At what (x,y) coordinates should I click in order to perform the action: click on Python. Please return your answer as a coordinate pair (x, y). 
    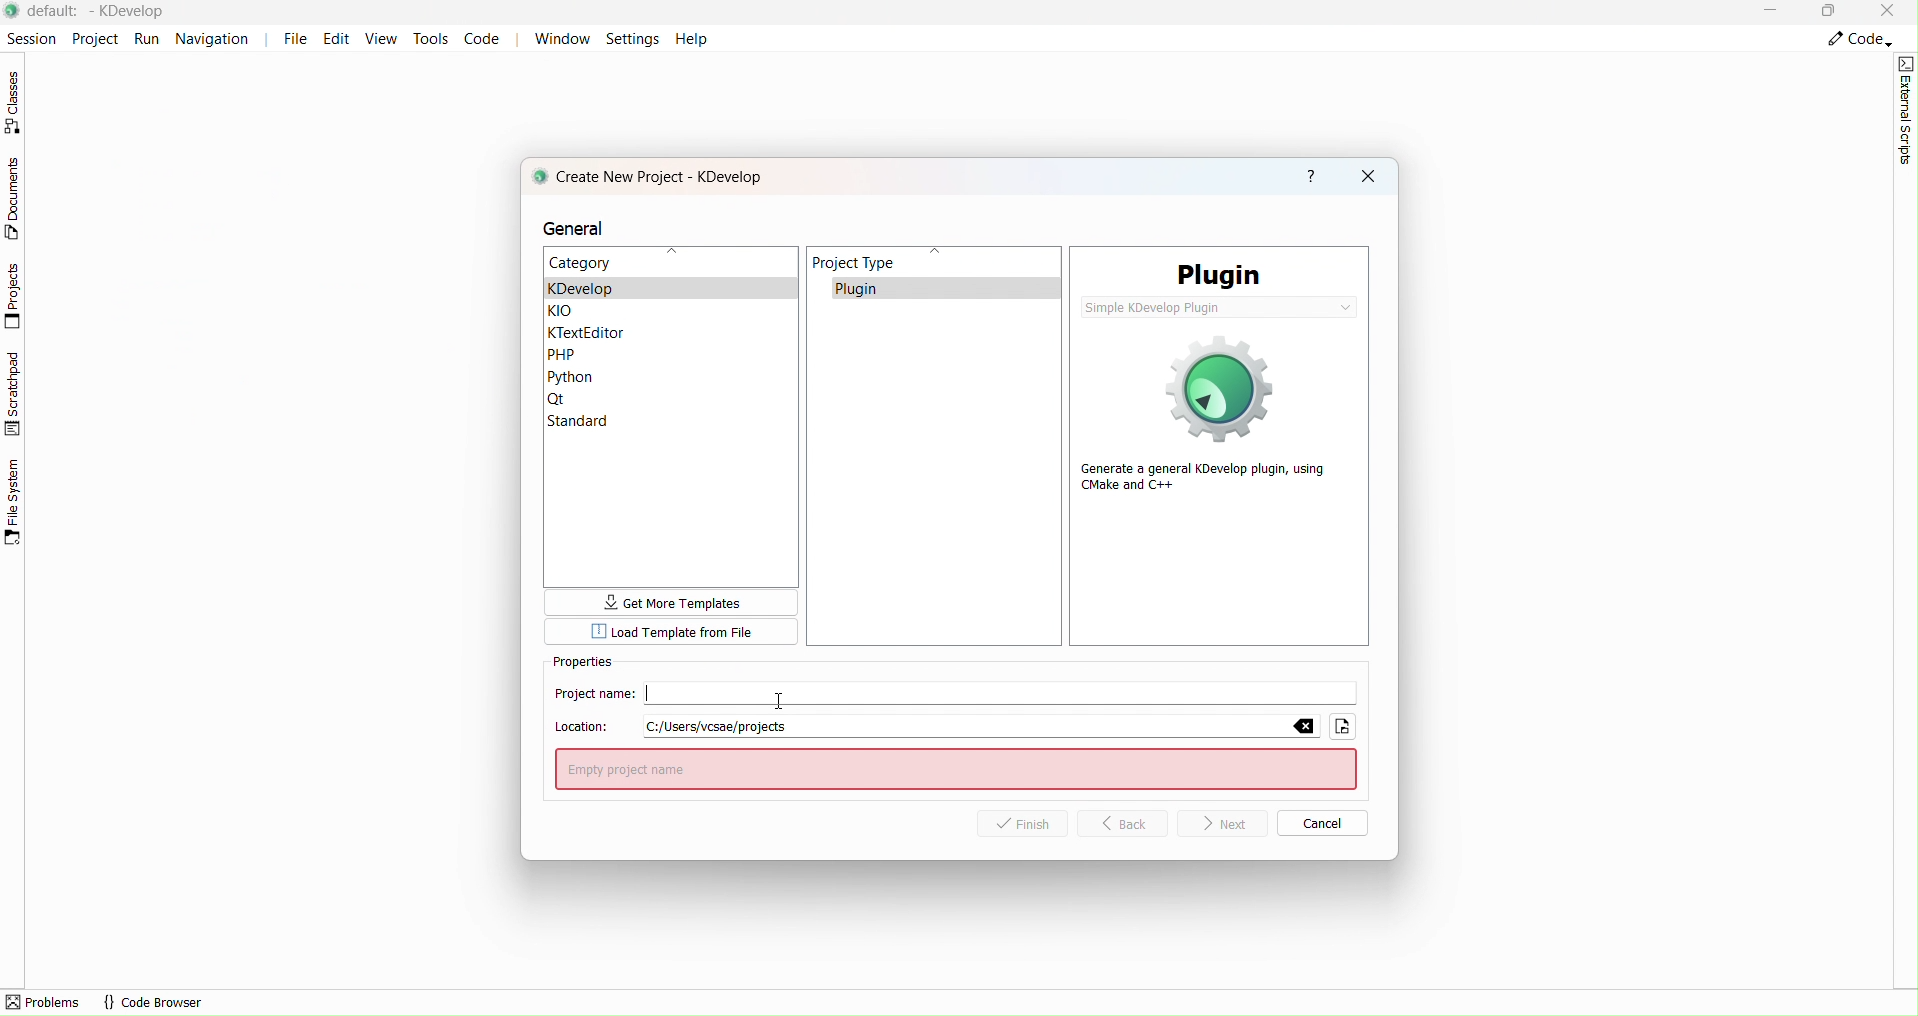
    Looking at the image, I should click on (574, 376).